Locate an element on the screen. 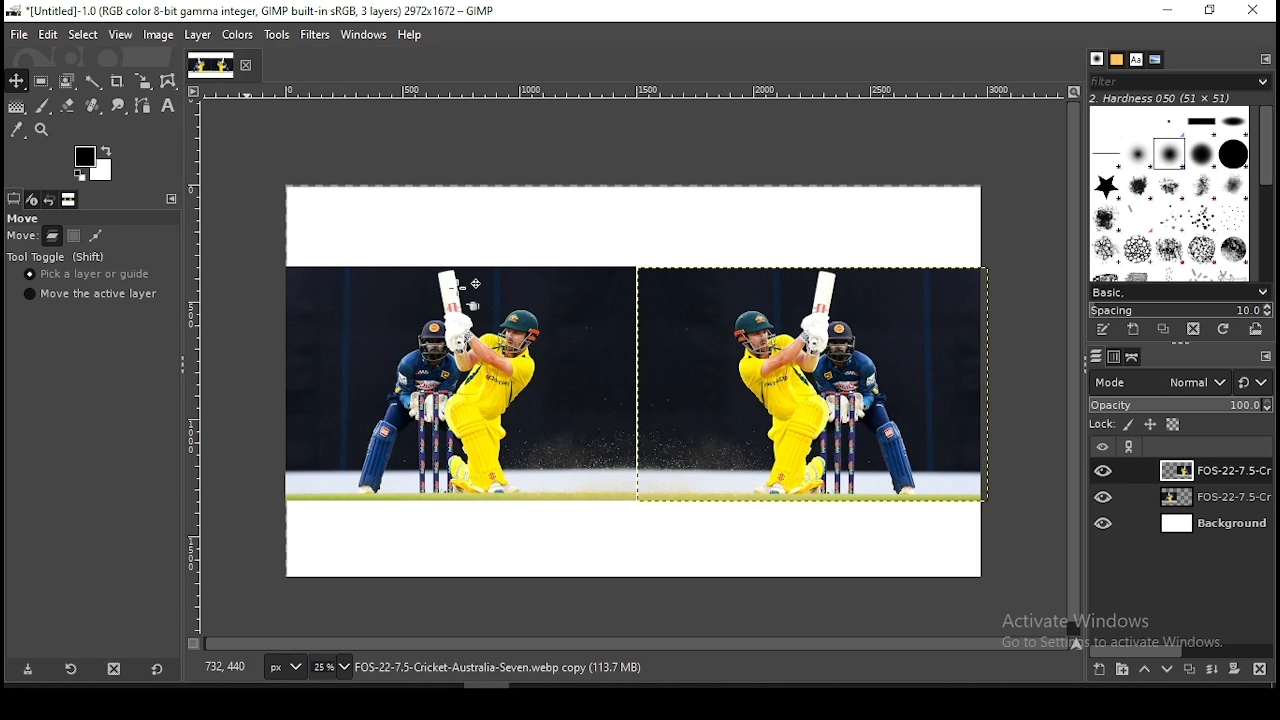 The width and height of the screenshot is (1280, 720). units is located at coordinates (285, 668).